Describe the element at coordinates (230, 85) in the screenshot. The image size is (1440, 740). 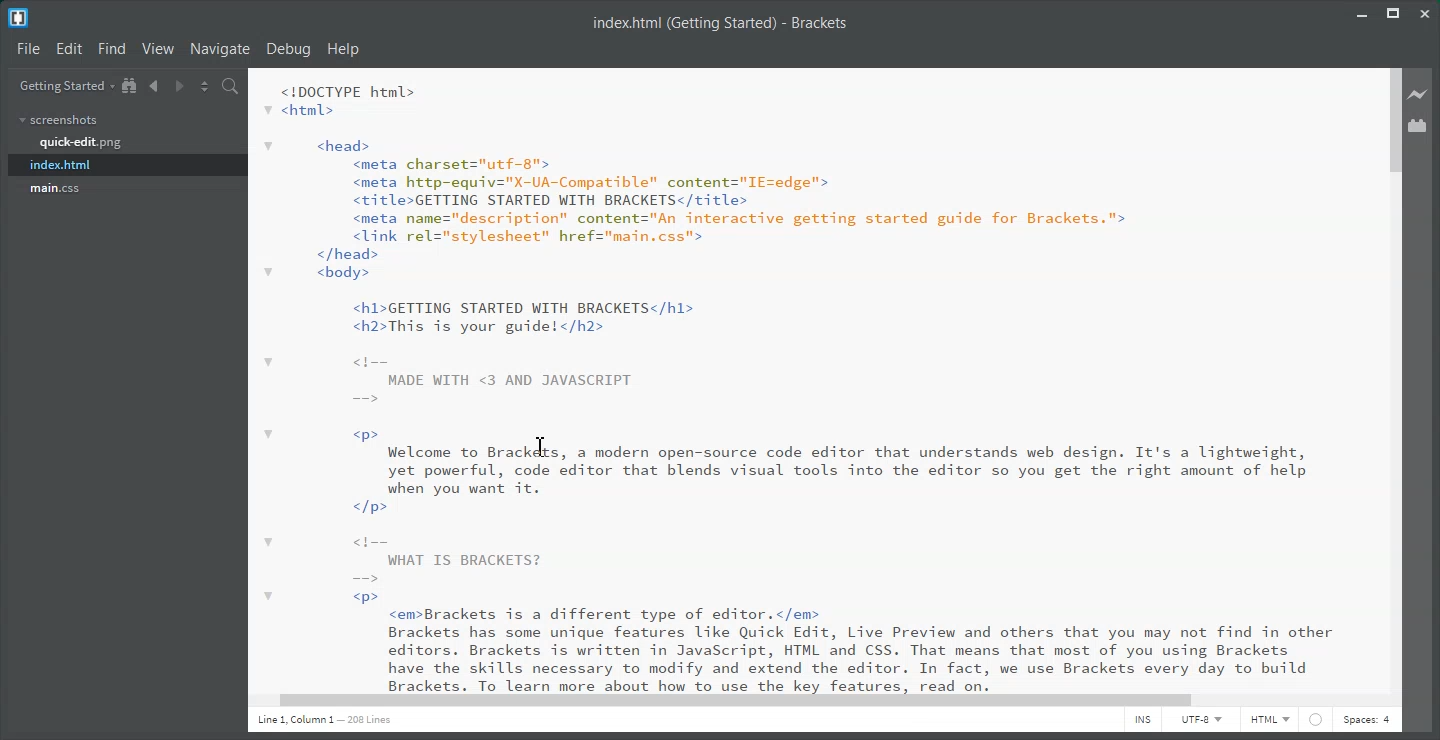
I see `Find In files` at that location.